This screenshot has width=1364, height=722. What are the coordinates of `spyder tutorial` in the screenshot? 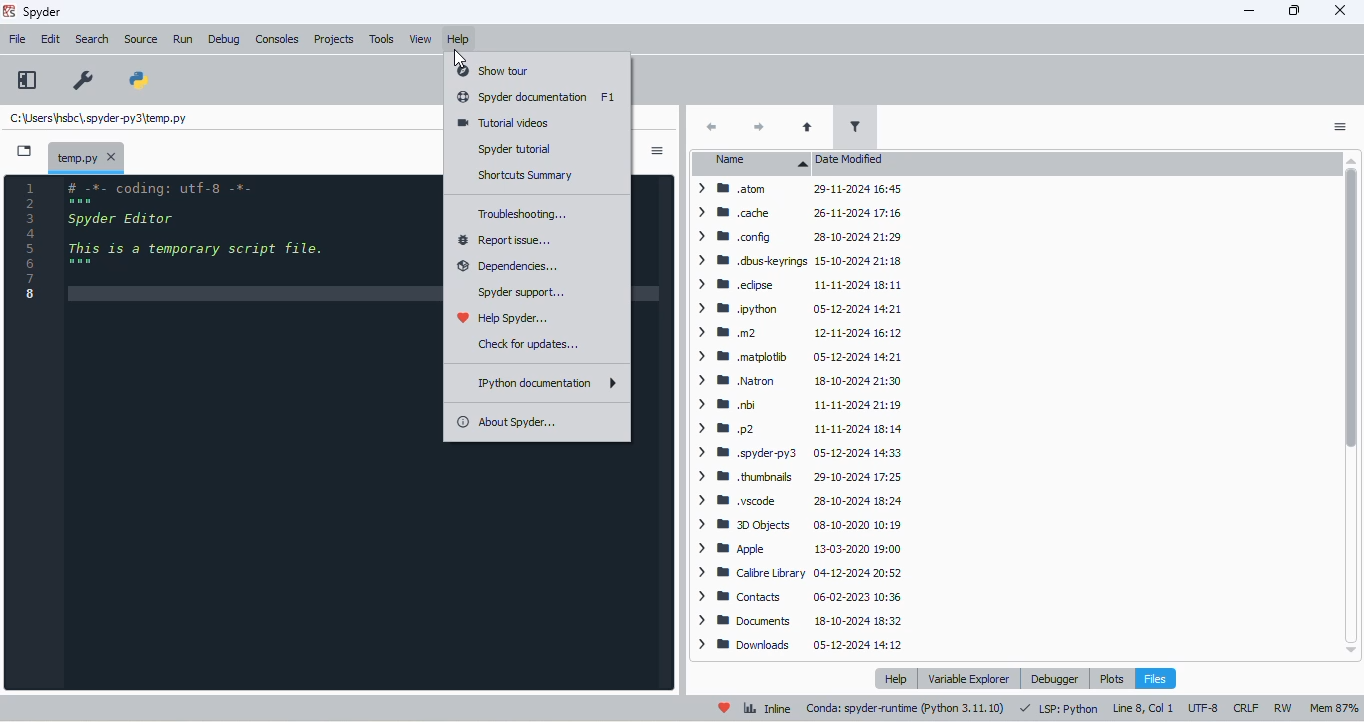 It's located at (513, 149).